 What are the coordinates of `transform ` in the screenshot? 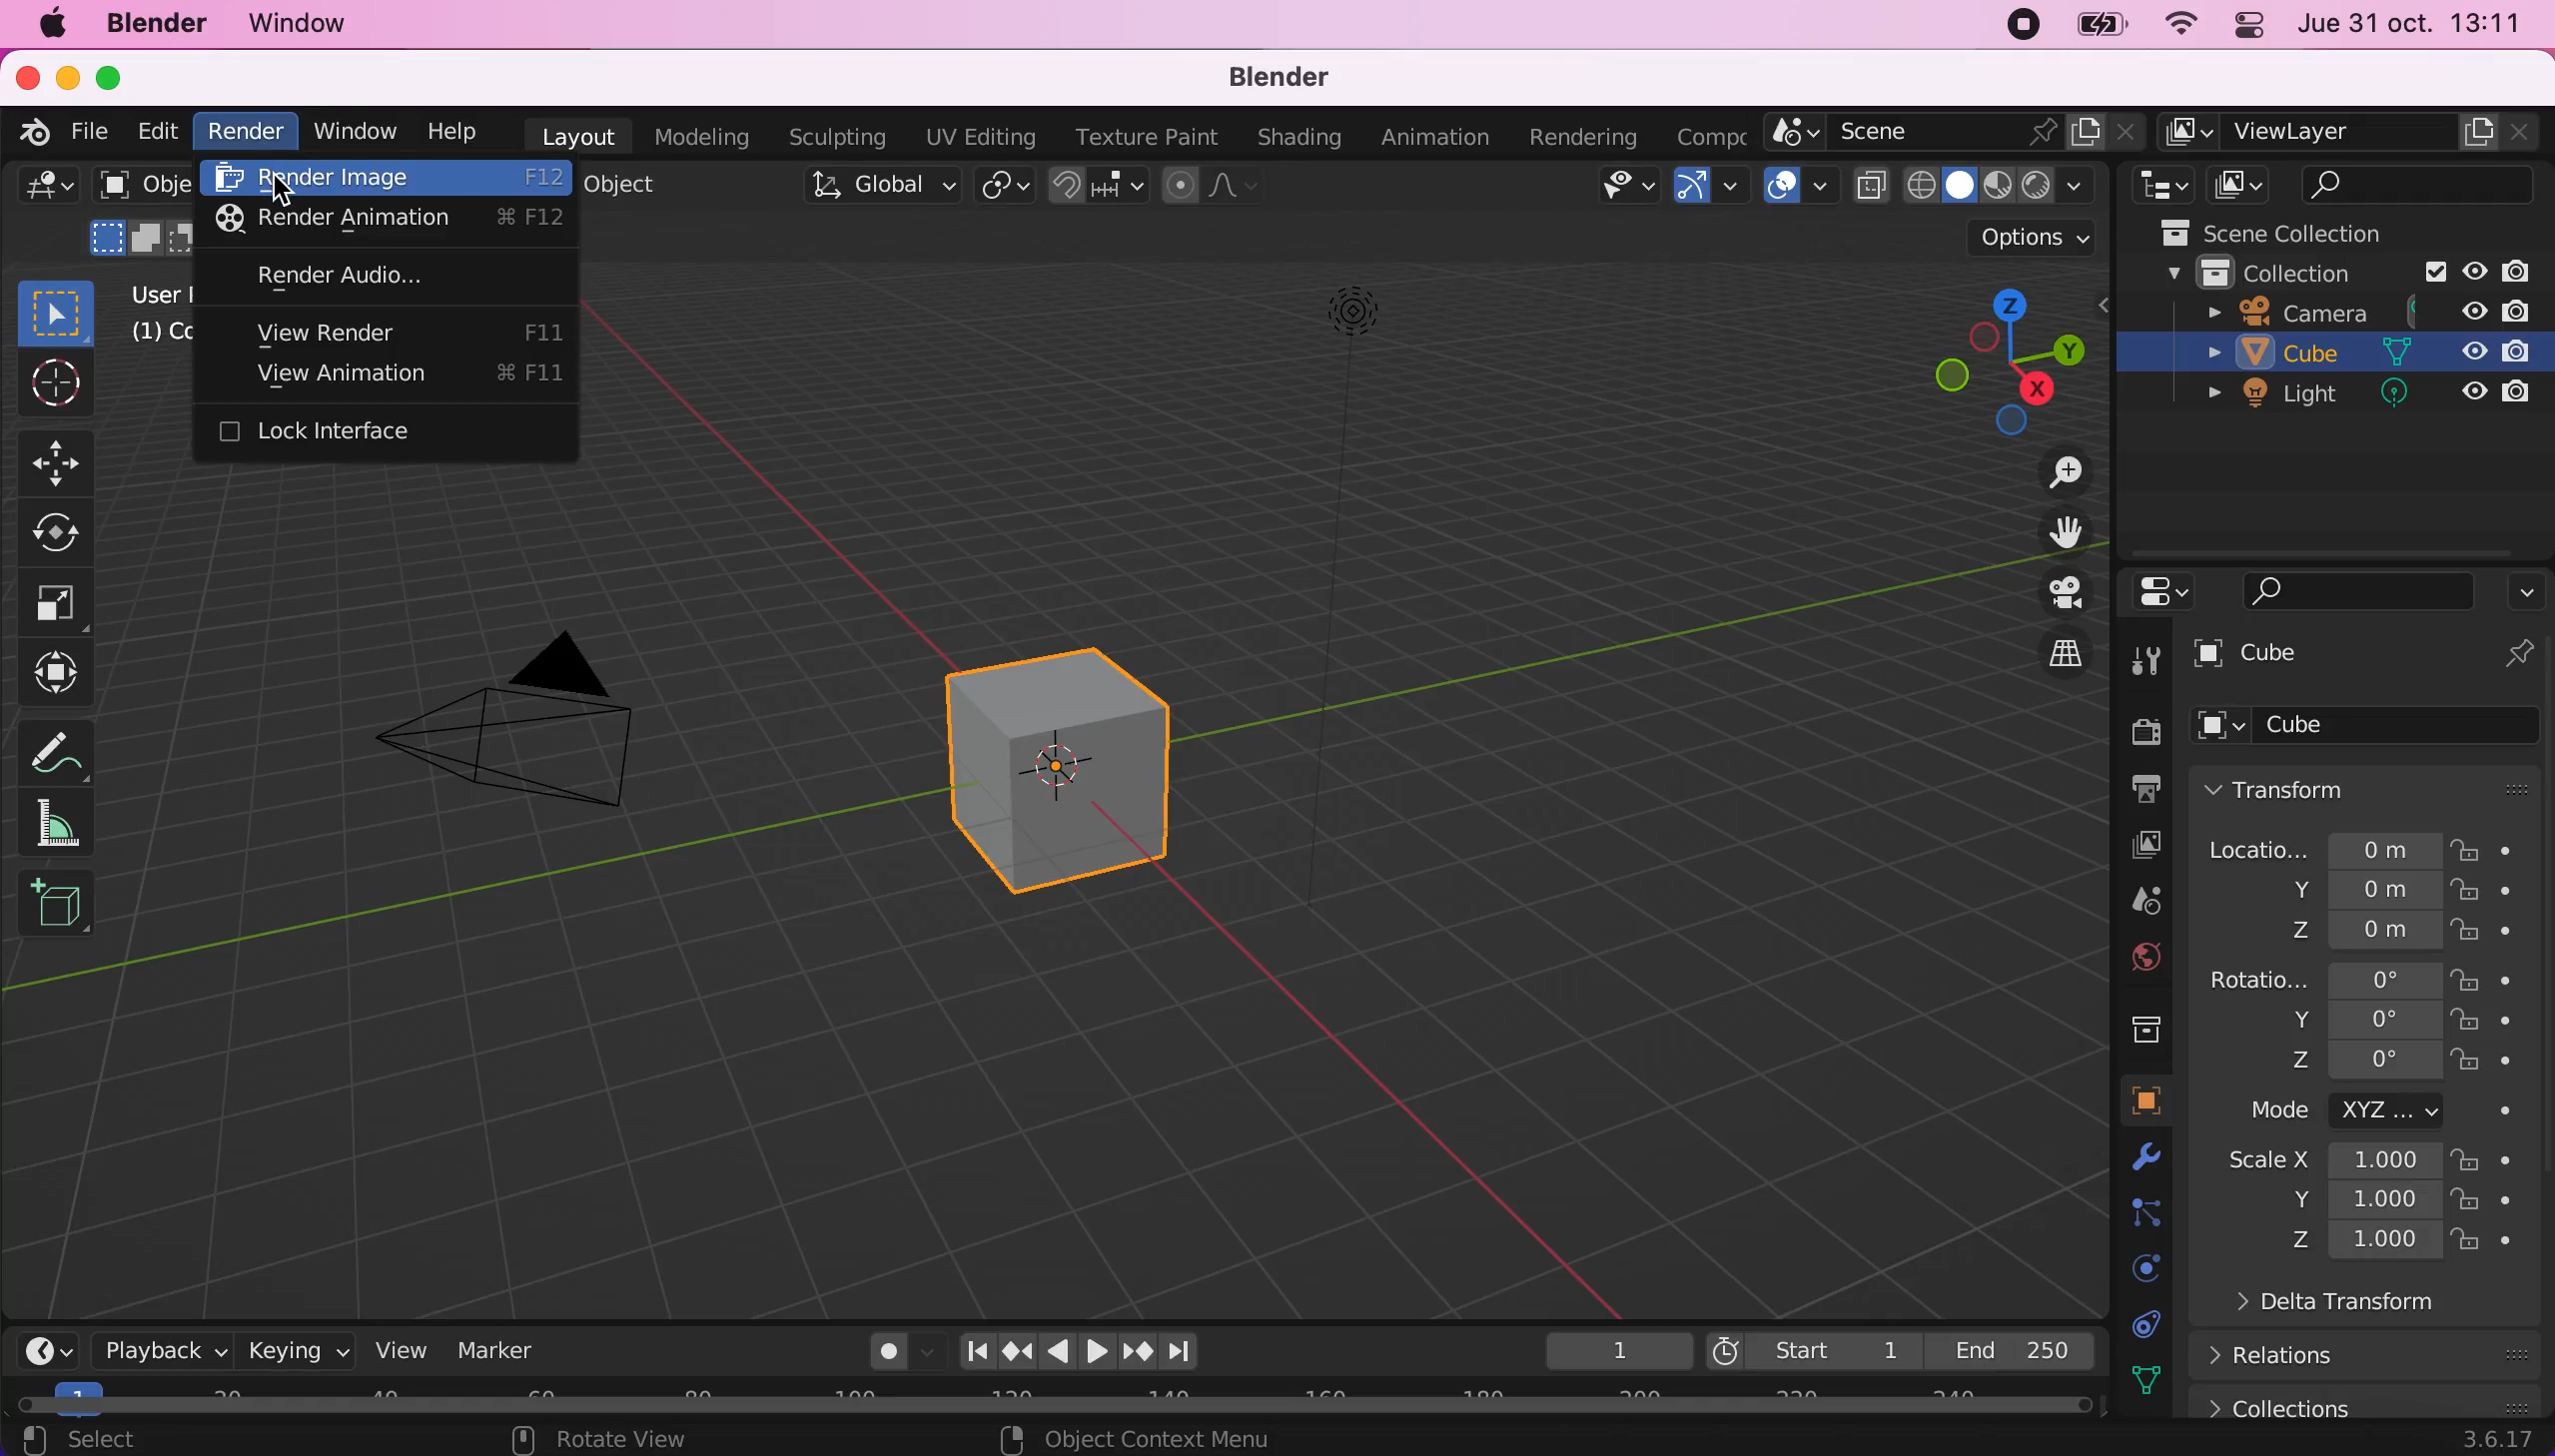 It's located at (2373, 787).